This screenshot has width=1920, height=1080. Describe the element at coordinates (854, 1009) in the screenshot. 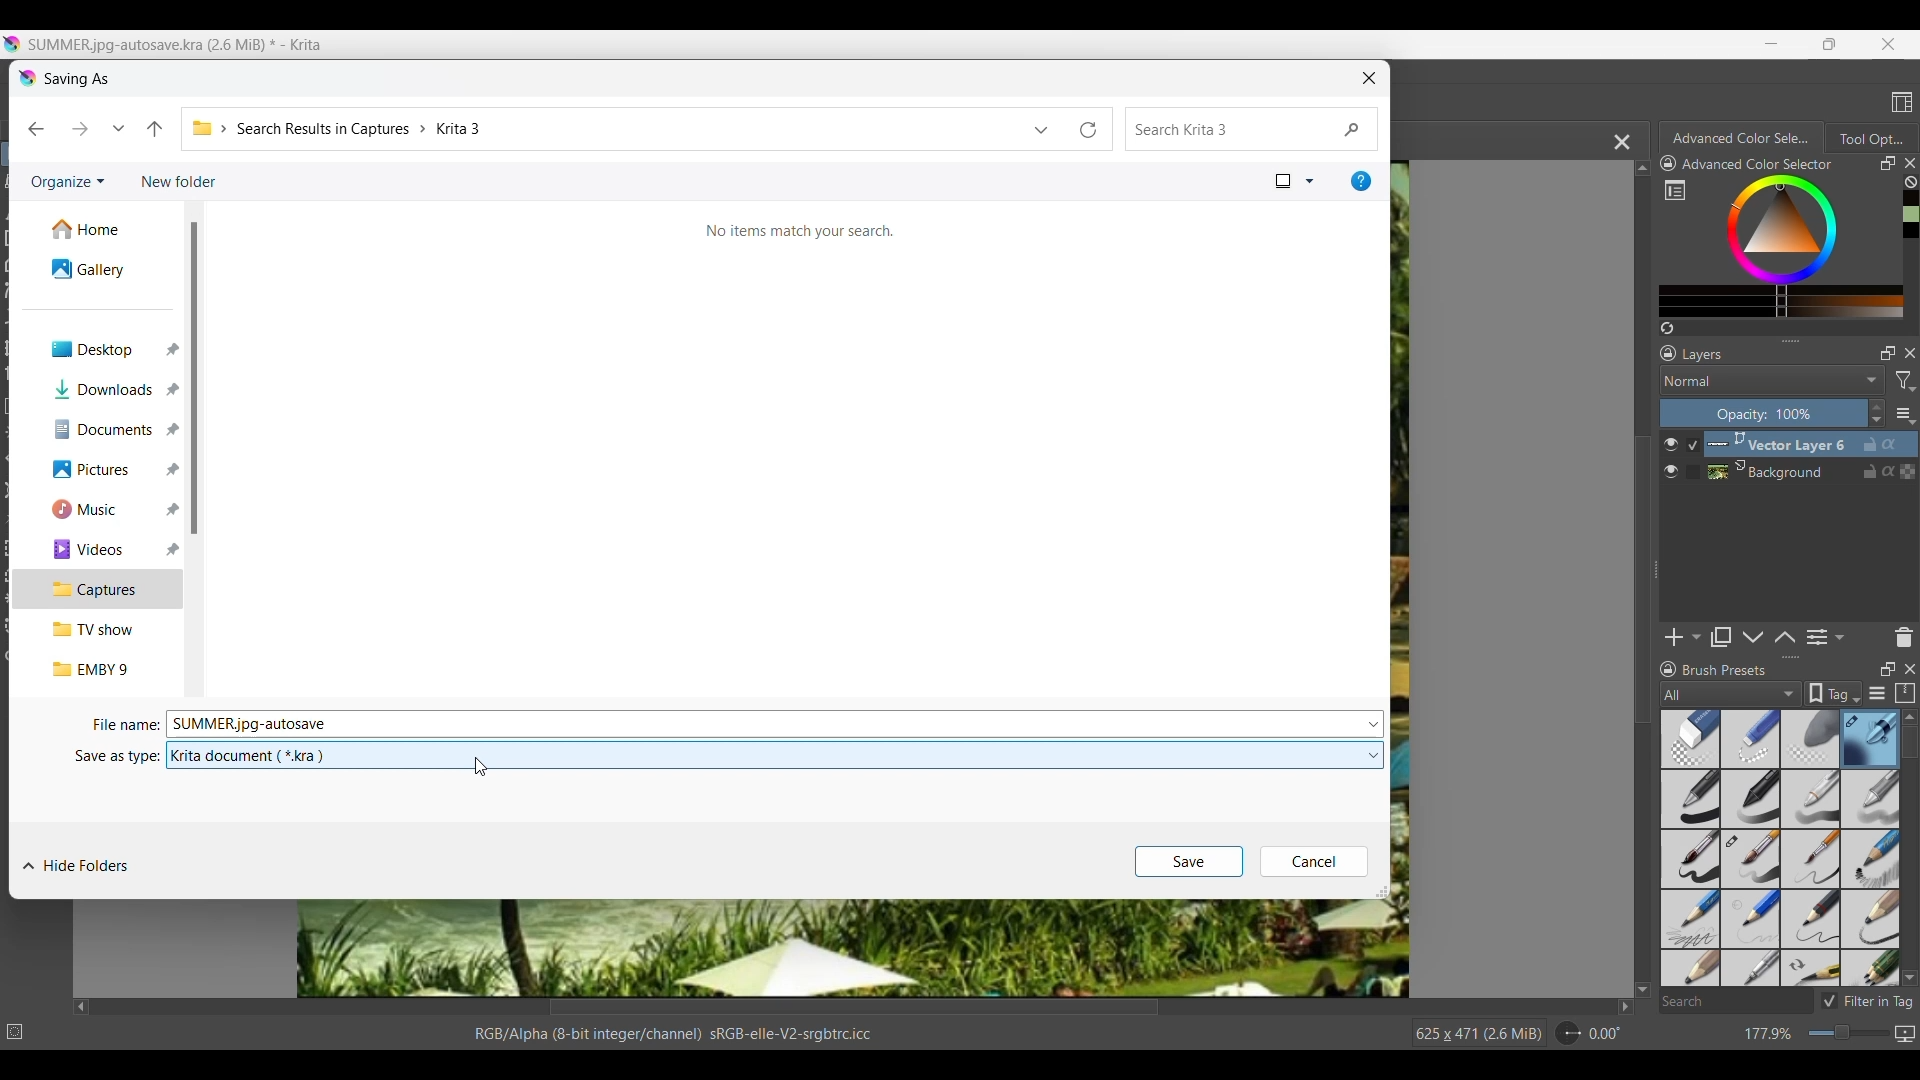

I see `Horizontal slide bar` at that location.